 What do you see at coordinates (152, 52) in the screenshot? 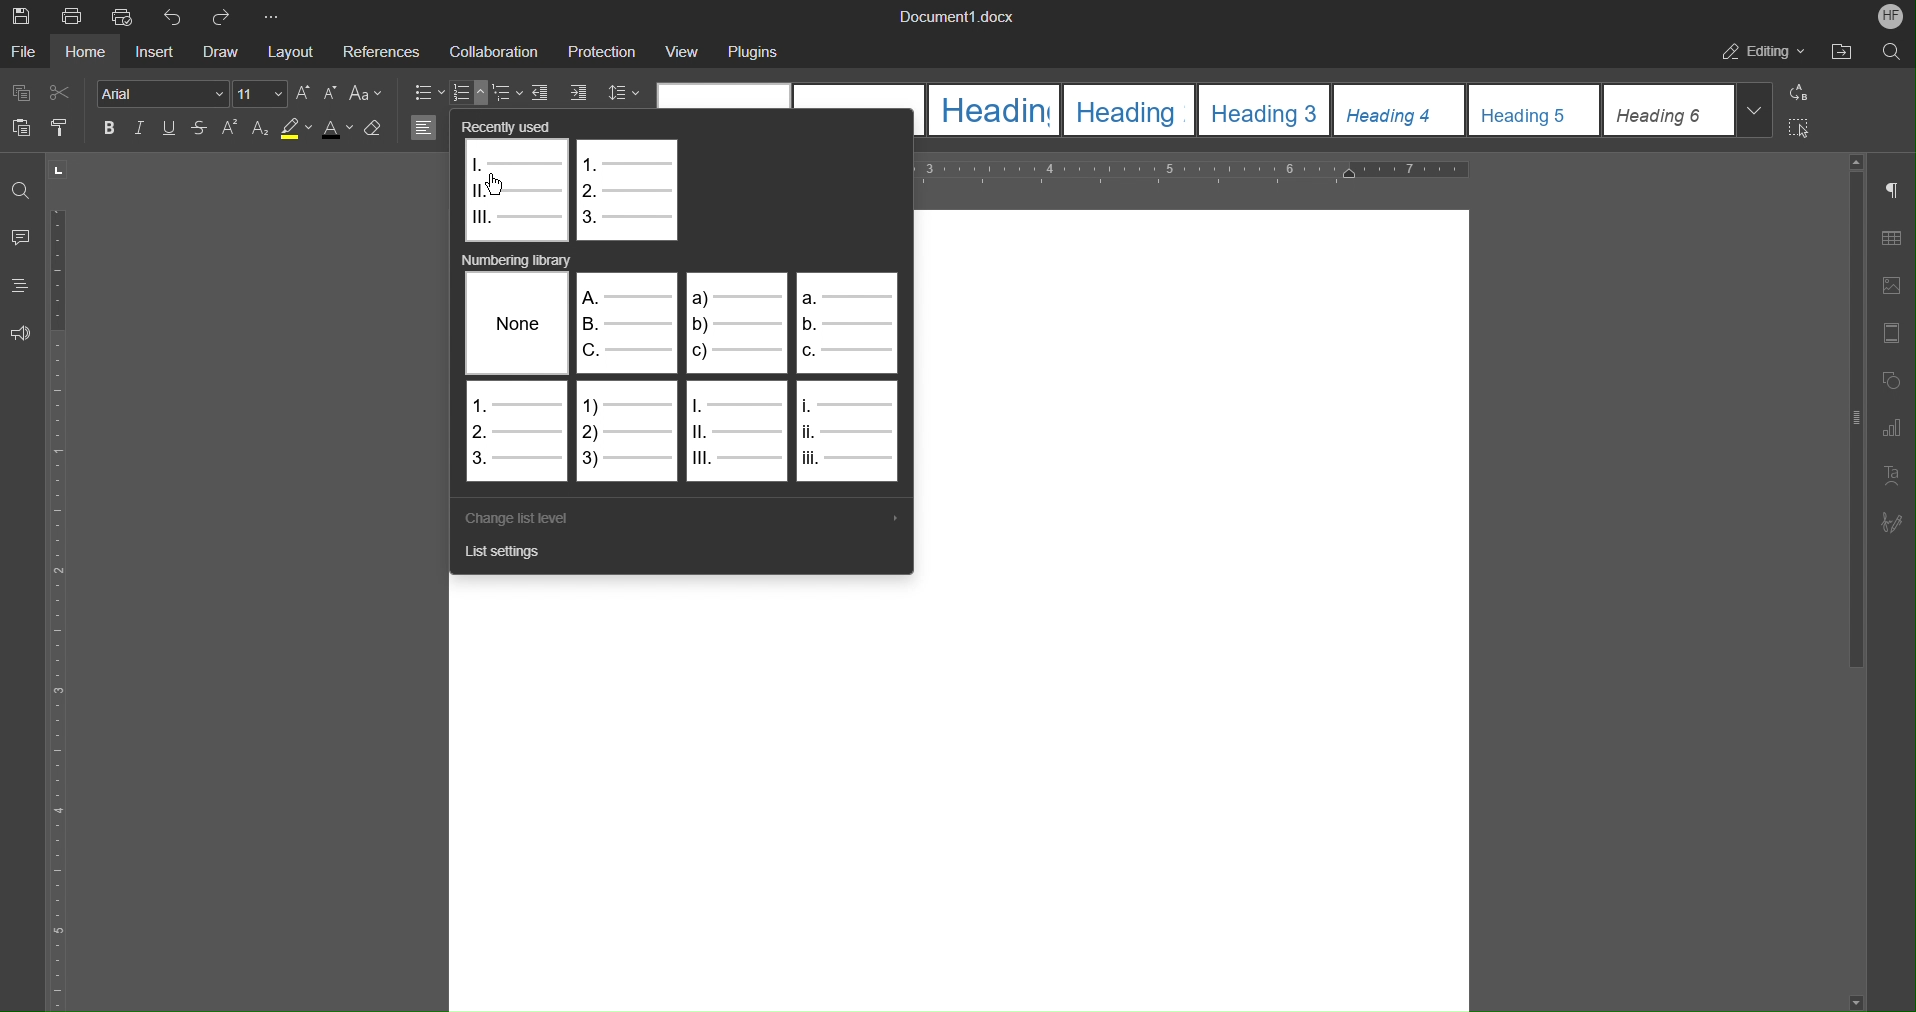
I see `Insert` at bounding box center [152, 52].